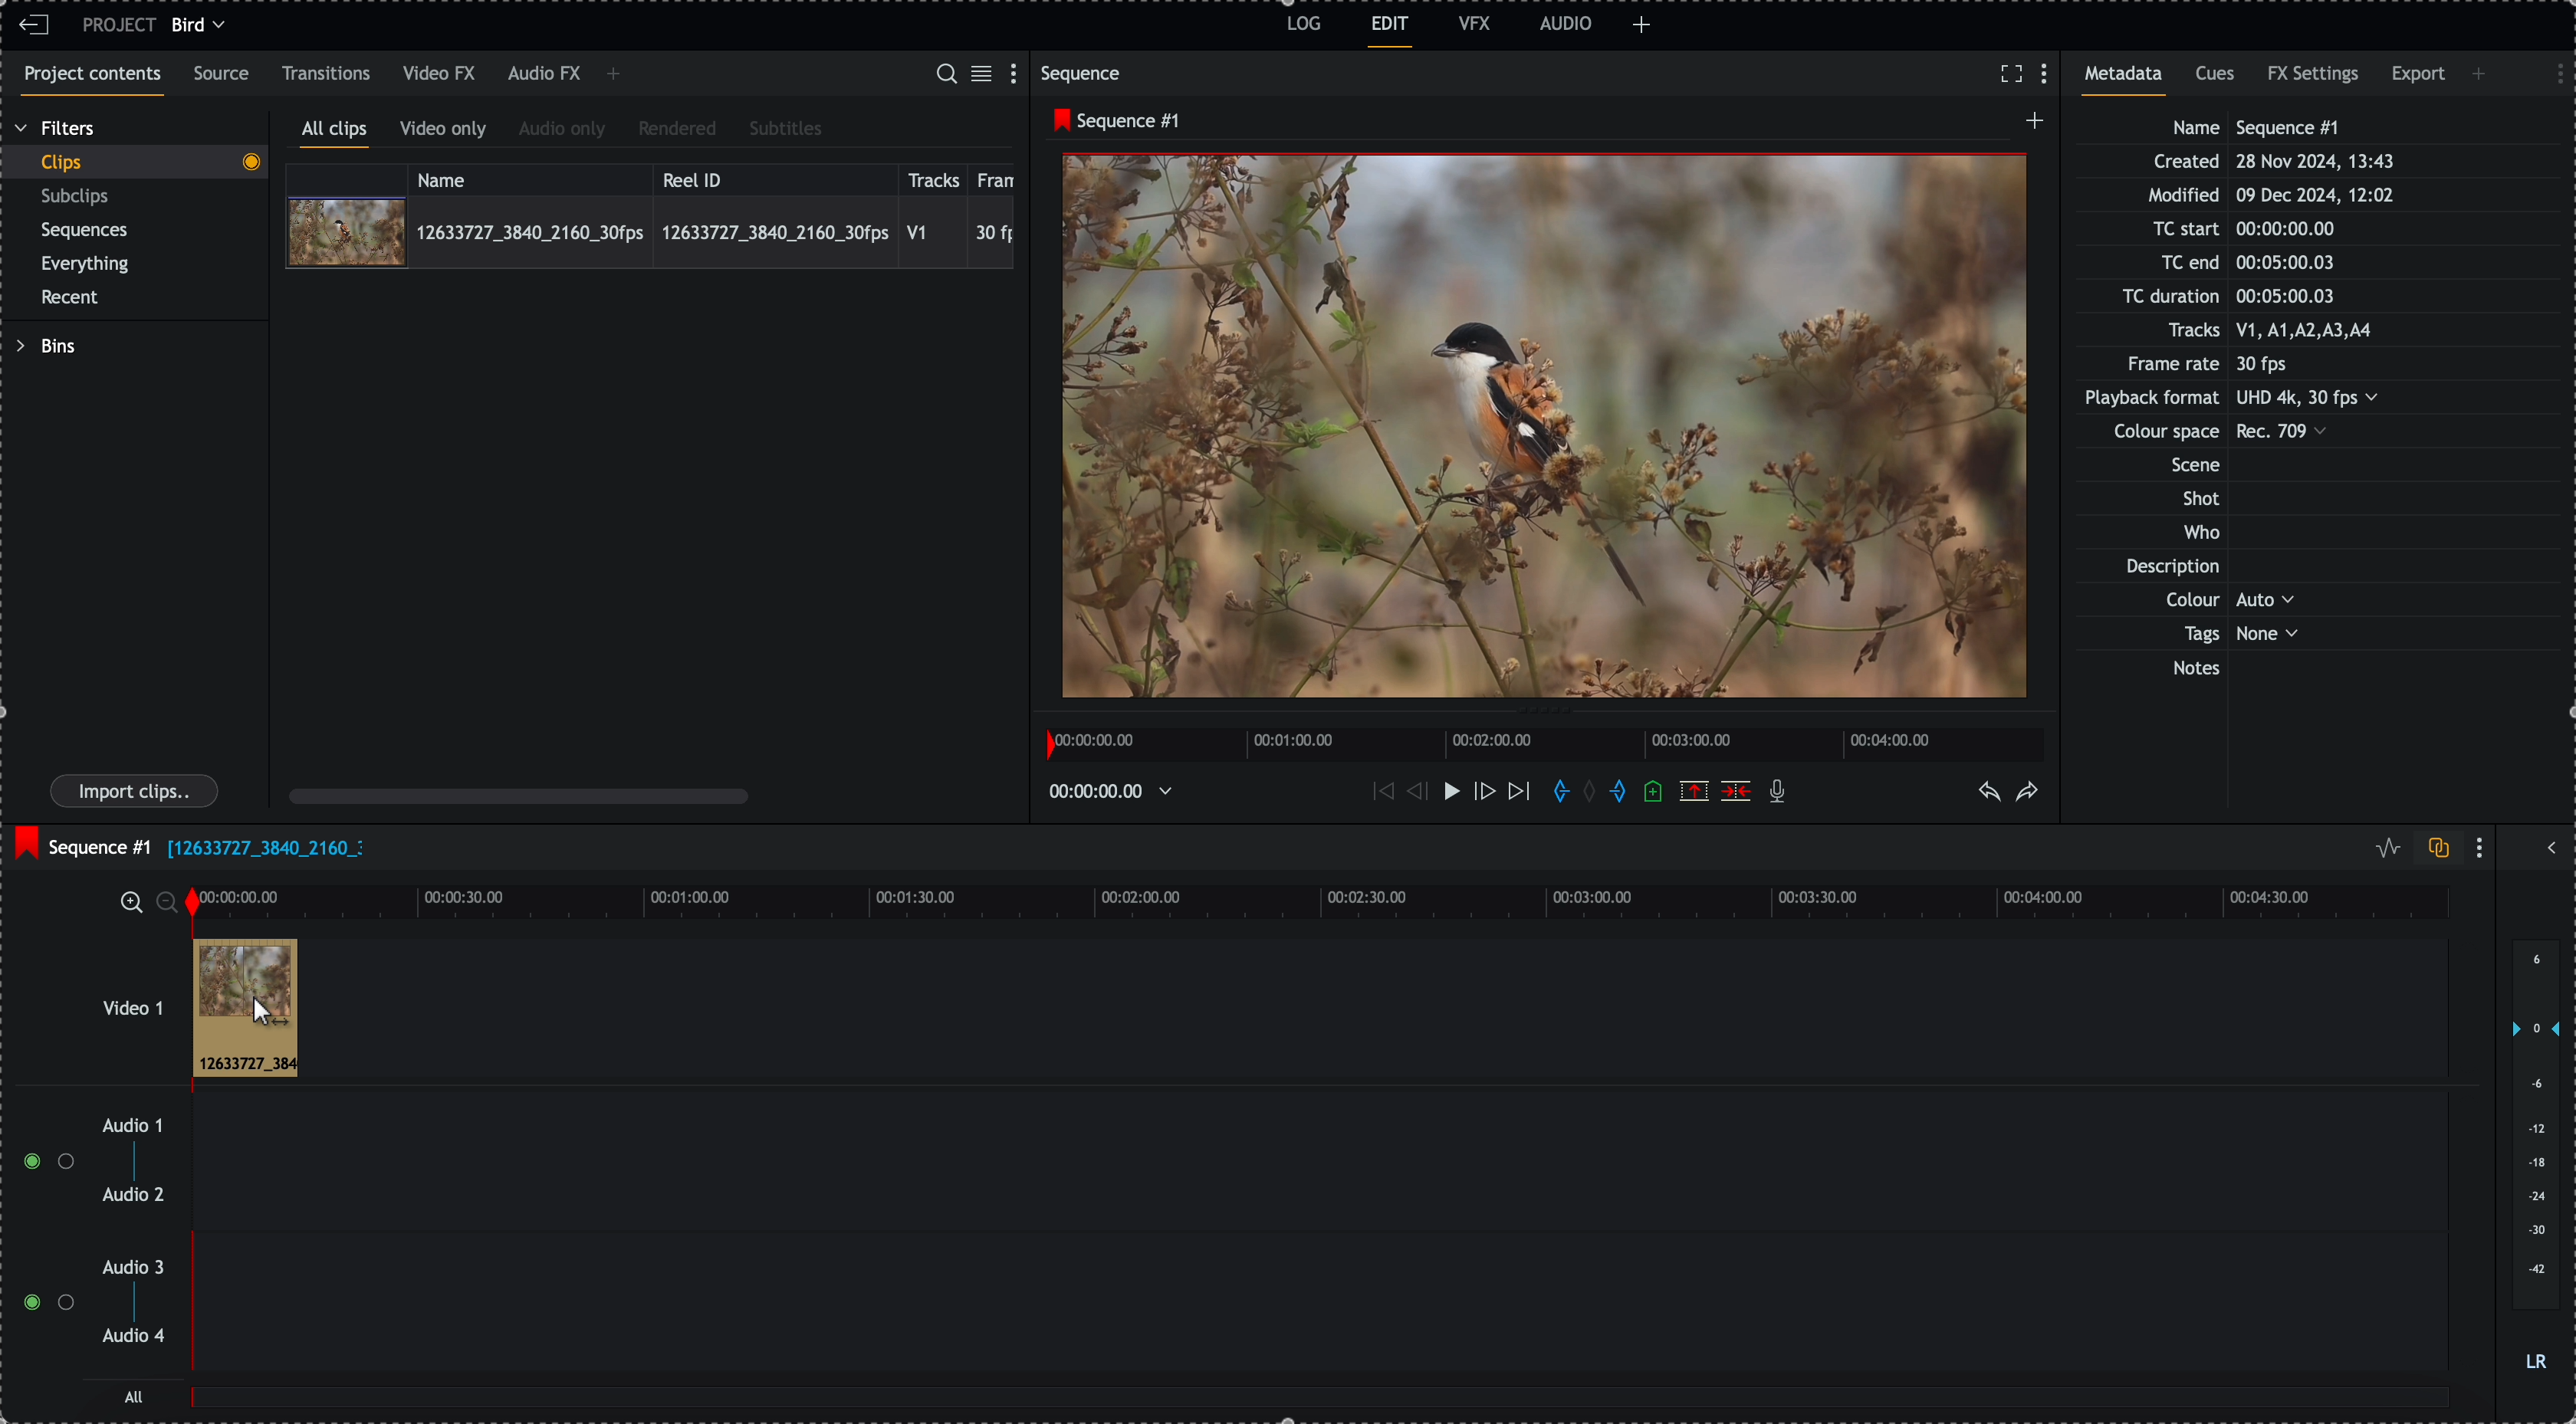 The width and height of the screenshot is (2576, 1424). I want to click on show settings menu, so click(1018, 72).